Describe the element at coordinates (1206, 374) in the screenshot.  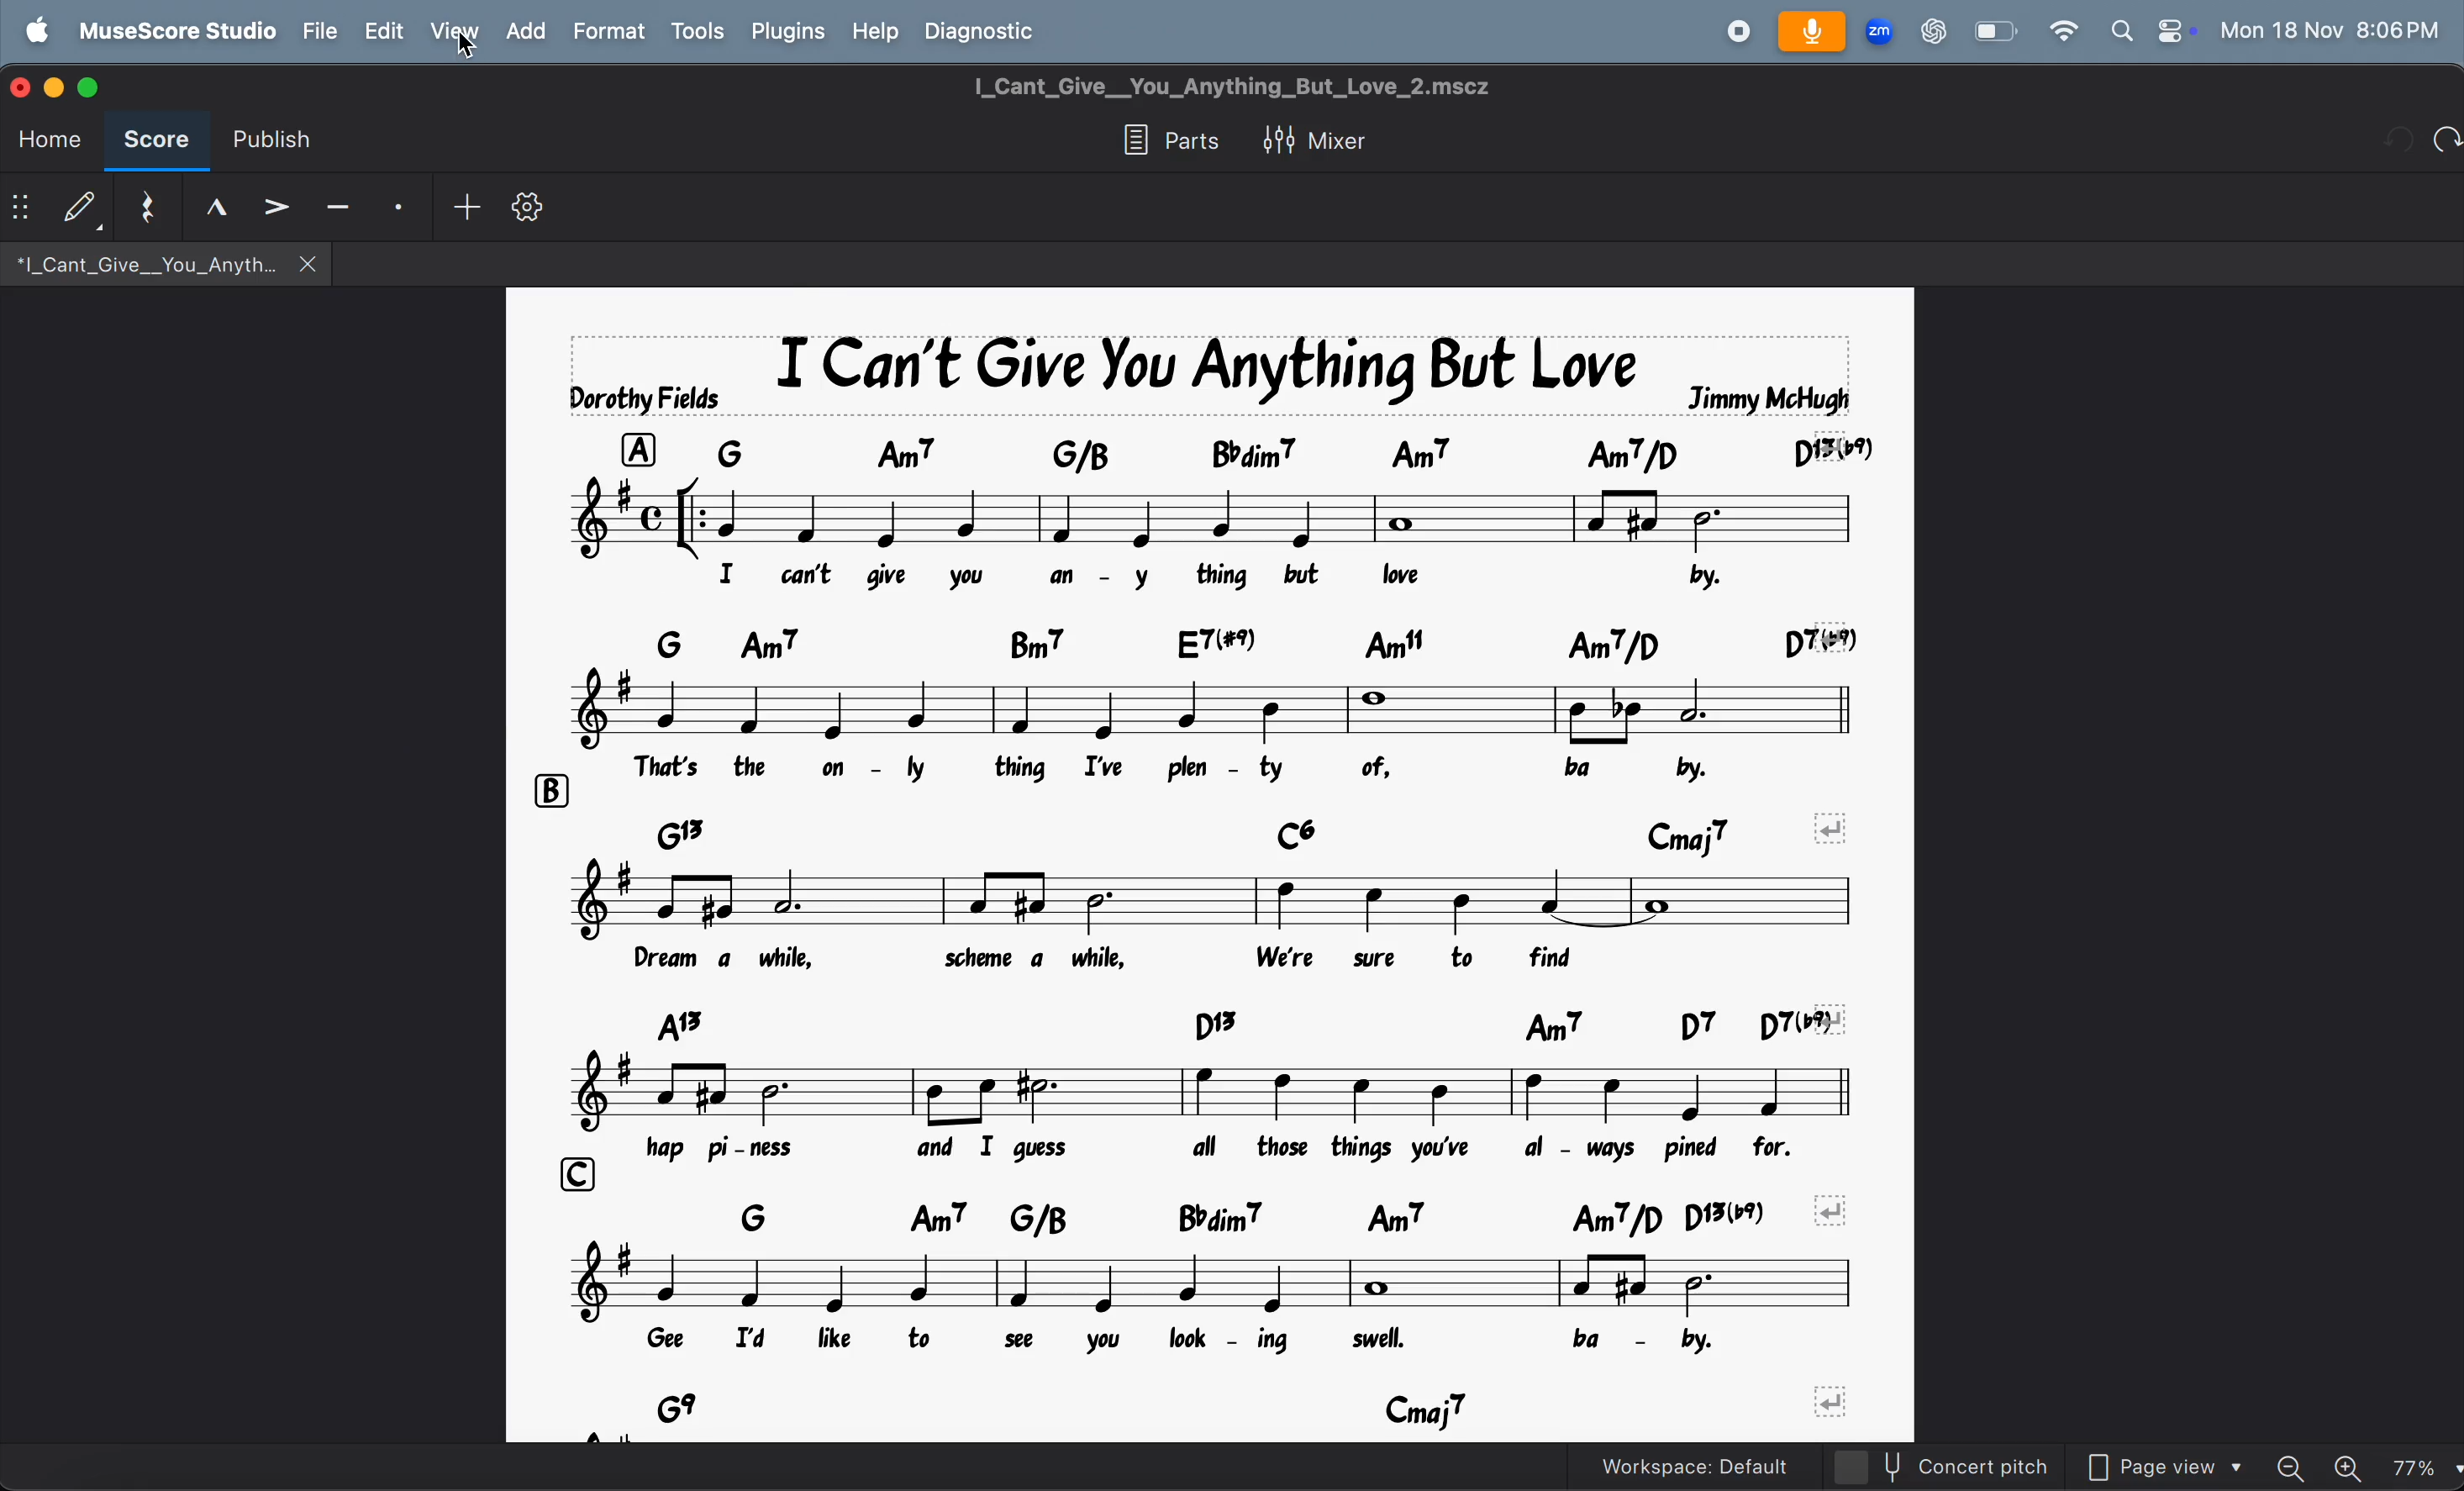
I see `song title` at that location.